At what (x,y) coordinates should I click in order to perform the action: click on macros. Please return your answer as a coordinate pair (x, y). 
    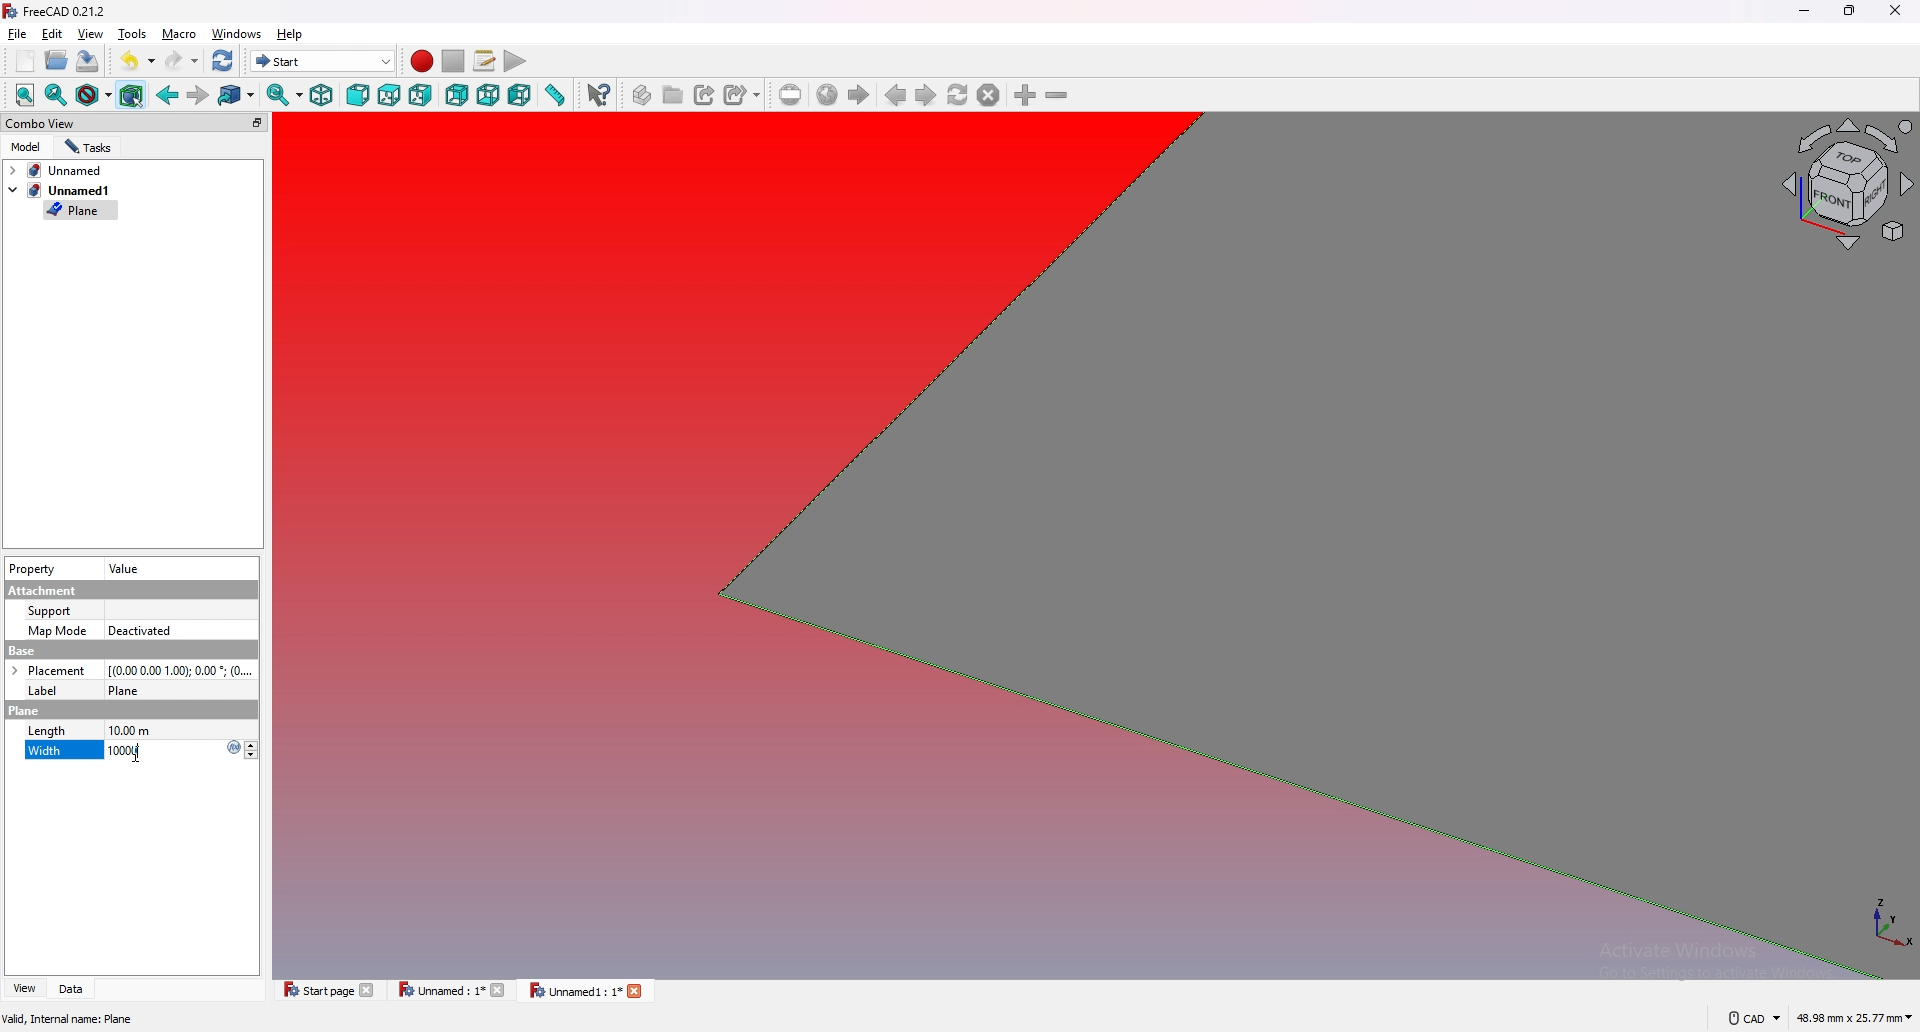
    Looking at the image, I should click on (485, 60).